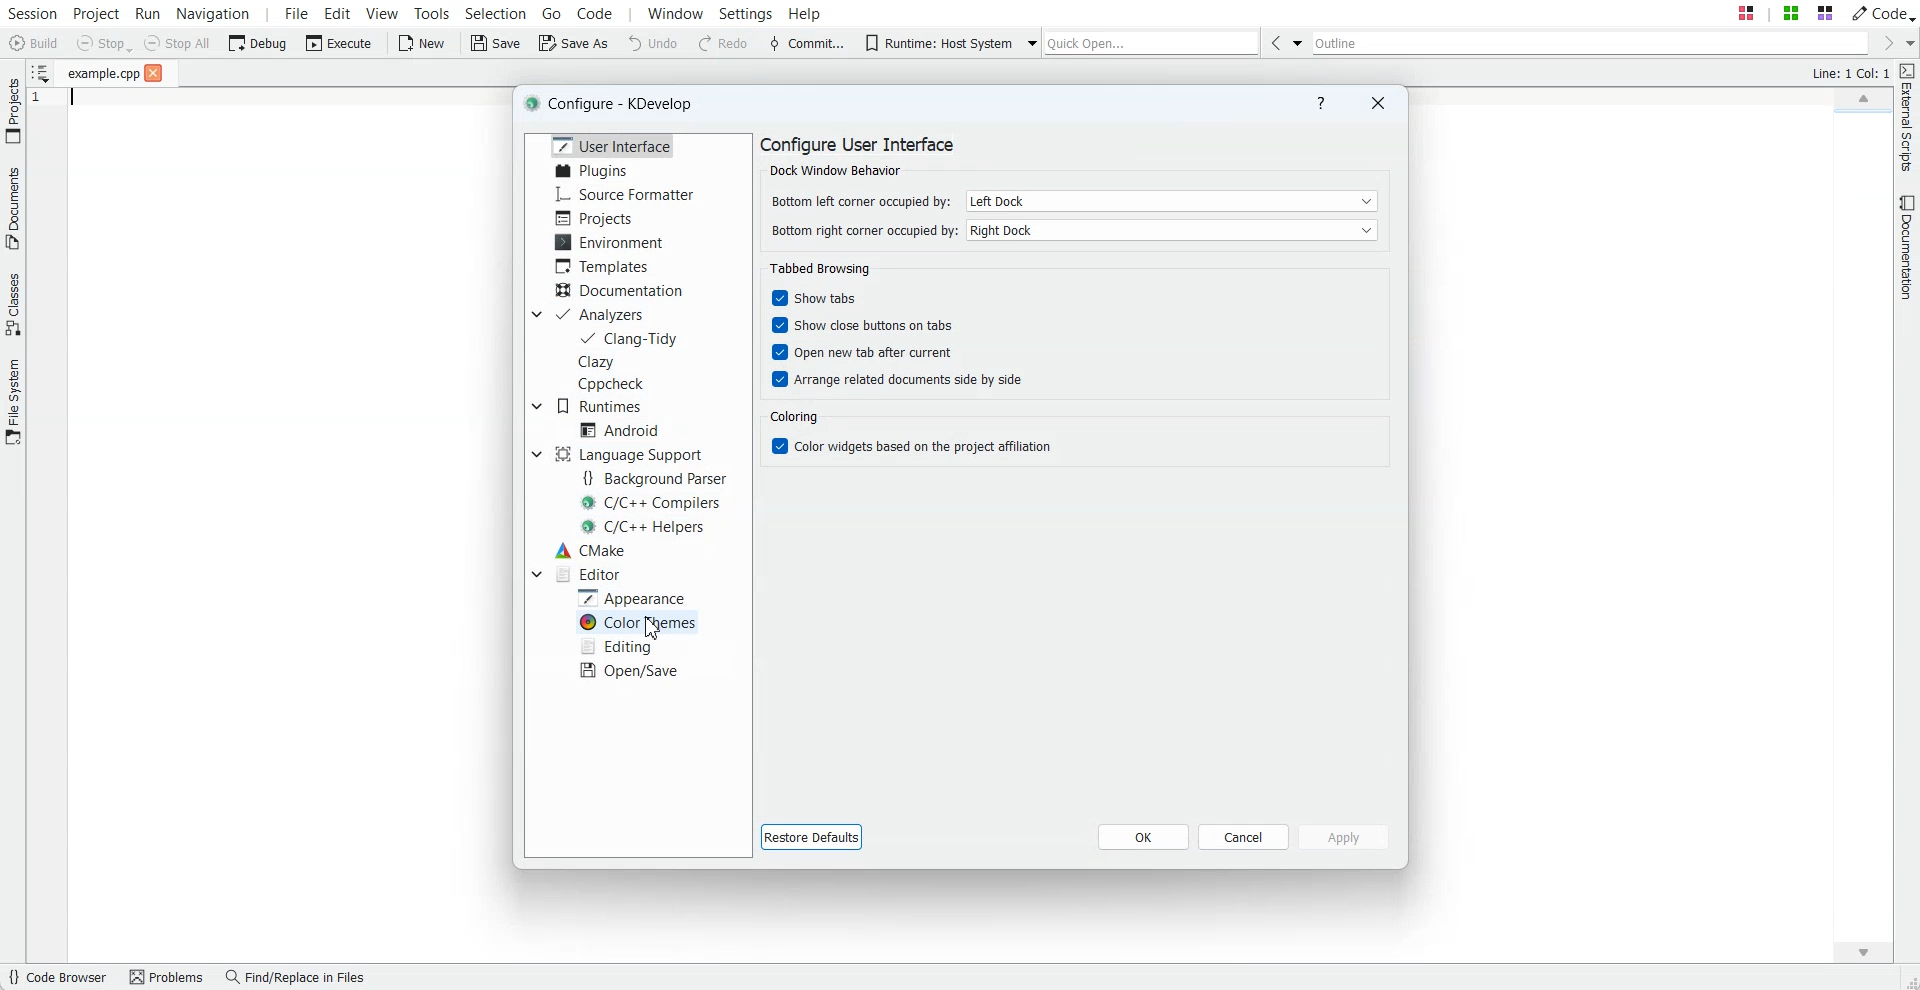 The width and height of the screenshot is (1920, 990). Describe the element at coordinates (536, 406) in the screenshot. I see `Drop Down box` at that location.